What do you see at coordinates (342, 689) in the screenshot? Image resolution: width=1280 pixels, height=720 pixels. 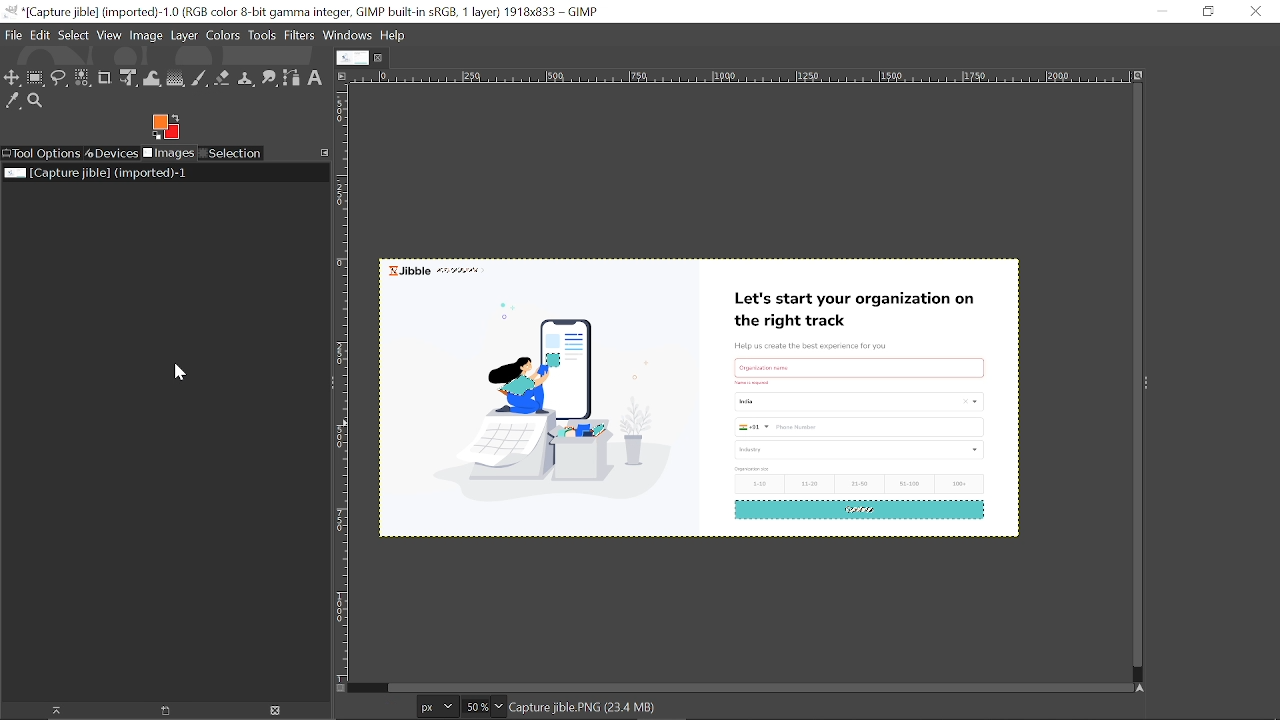 I see `navigate` at bounding box center [342, 689].